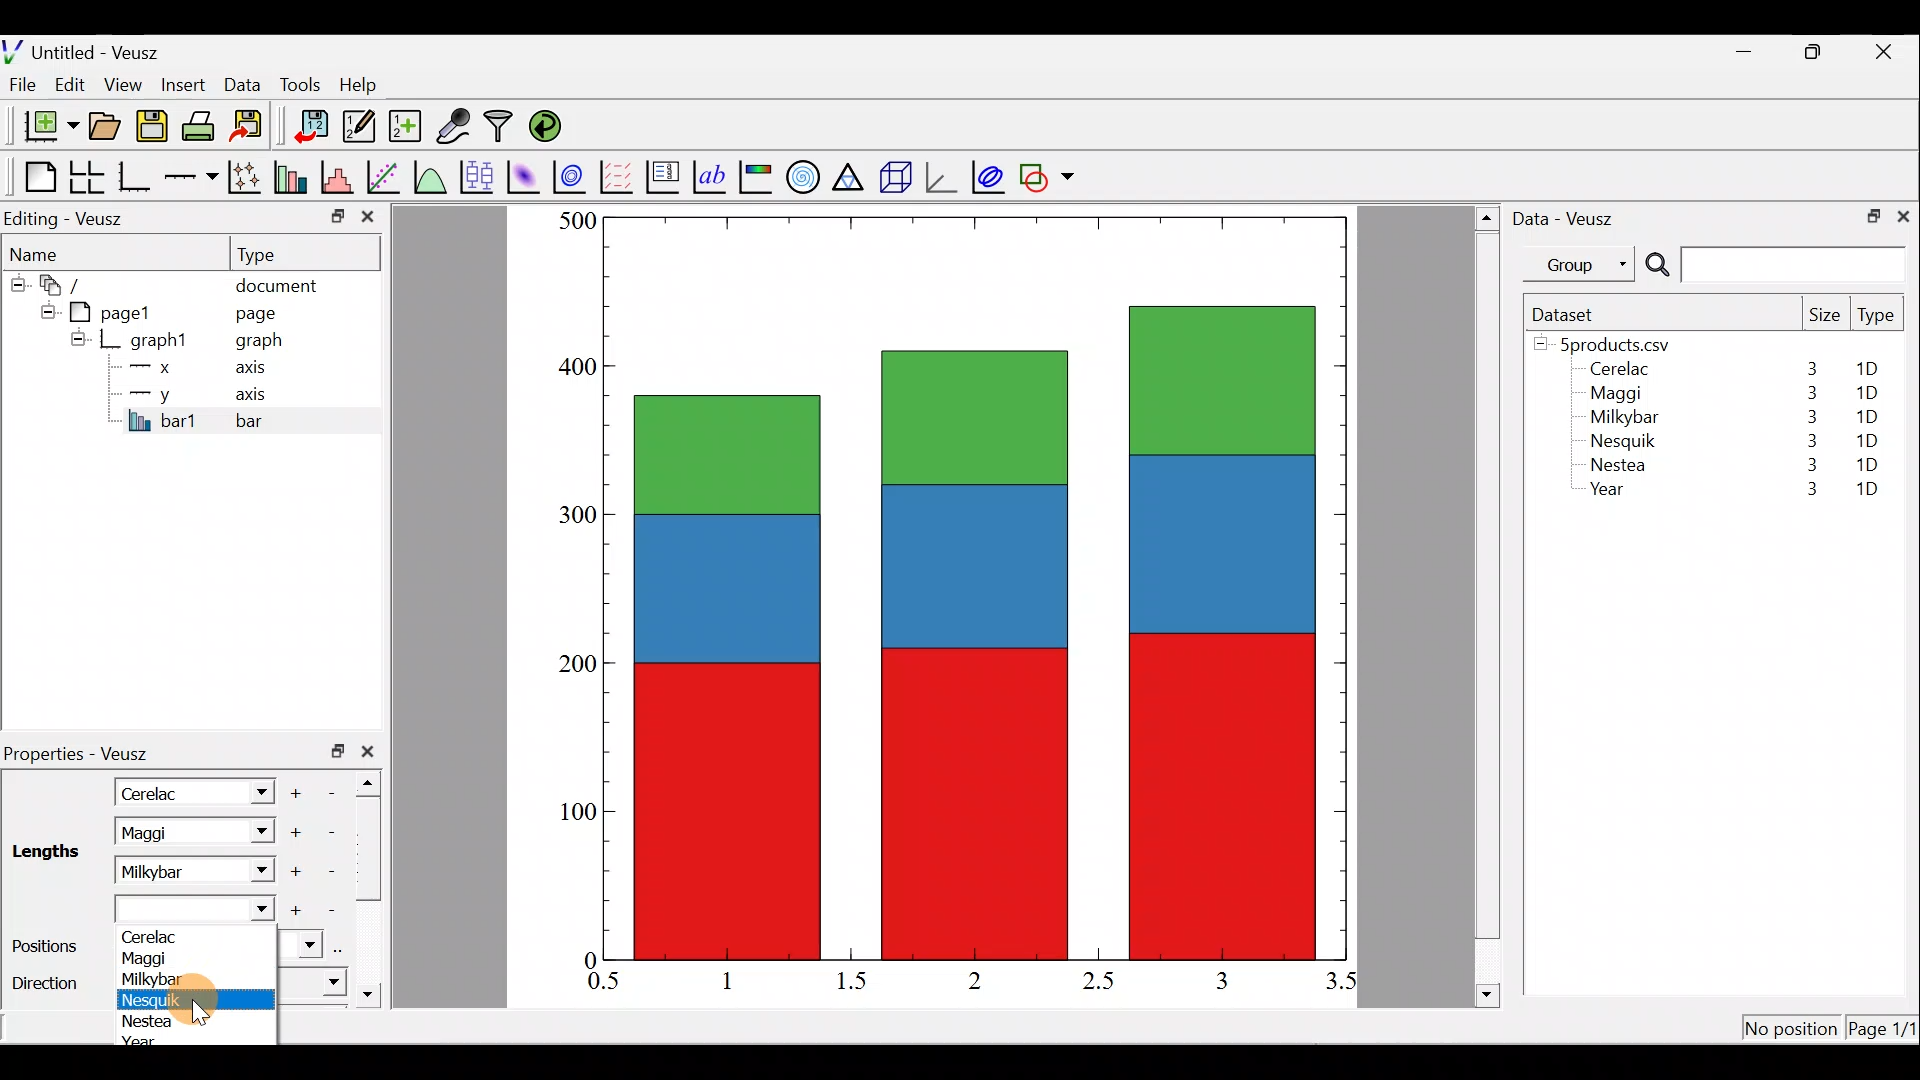  What do you see at coordinates (151, 1001) in the screenshot?
I see `Nesquik` at bounding box center [151, 1001].